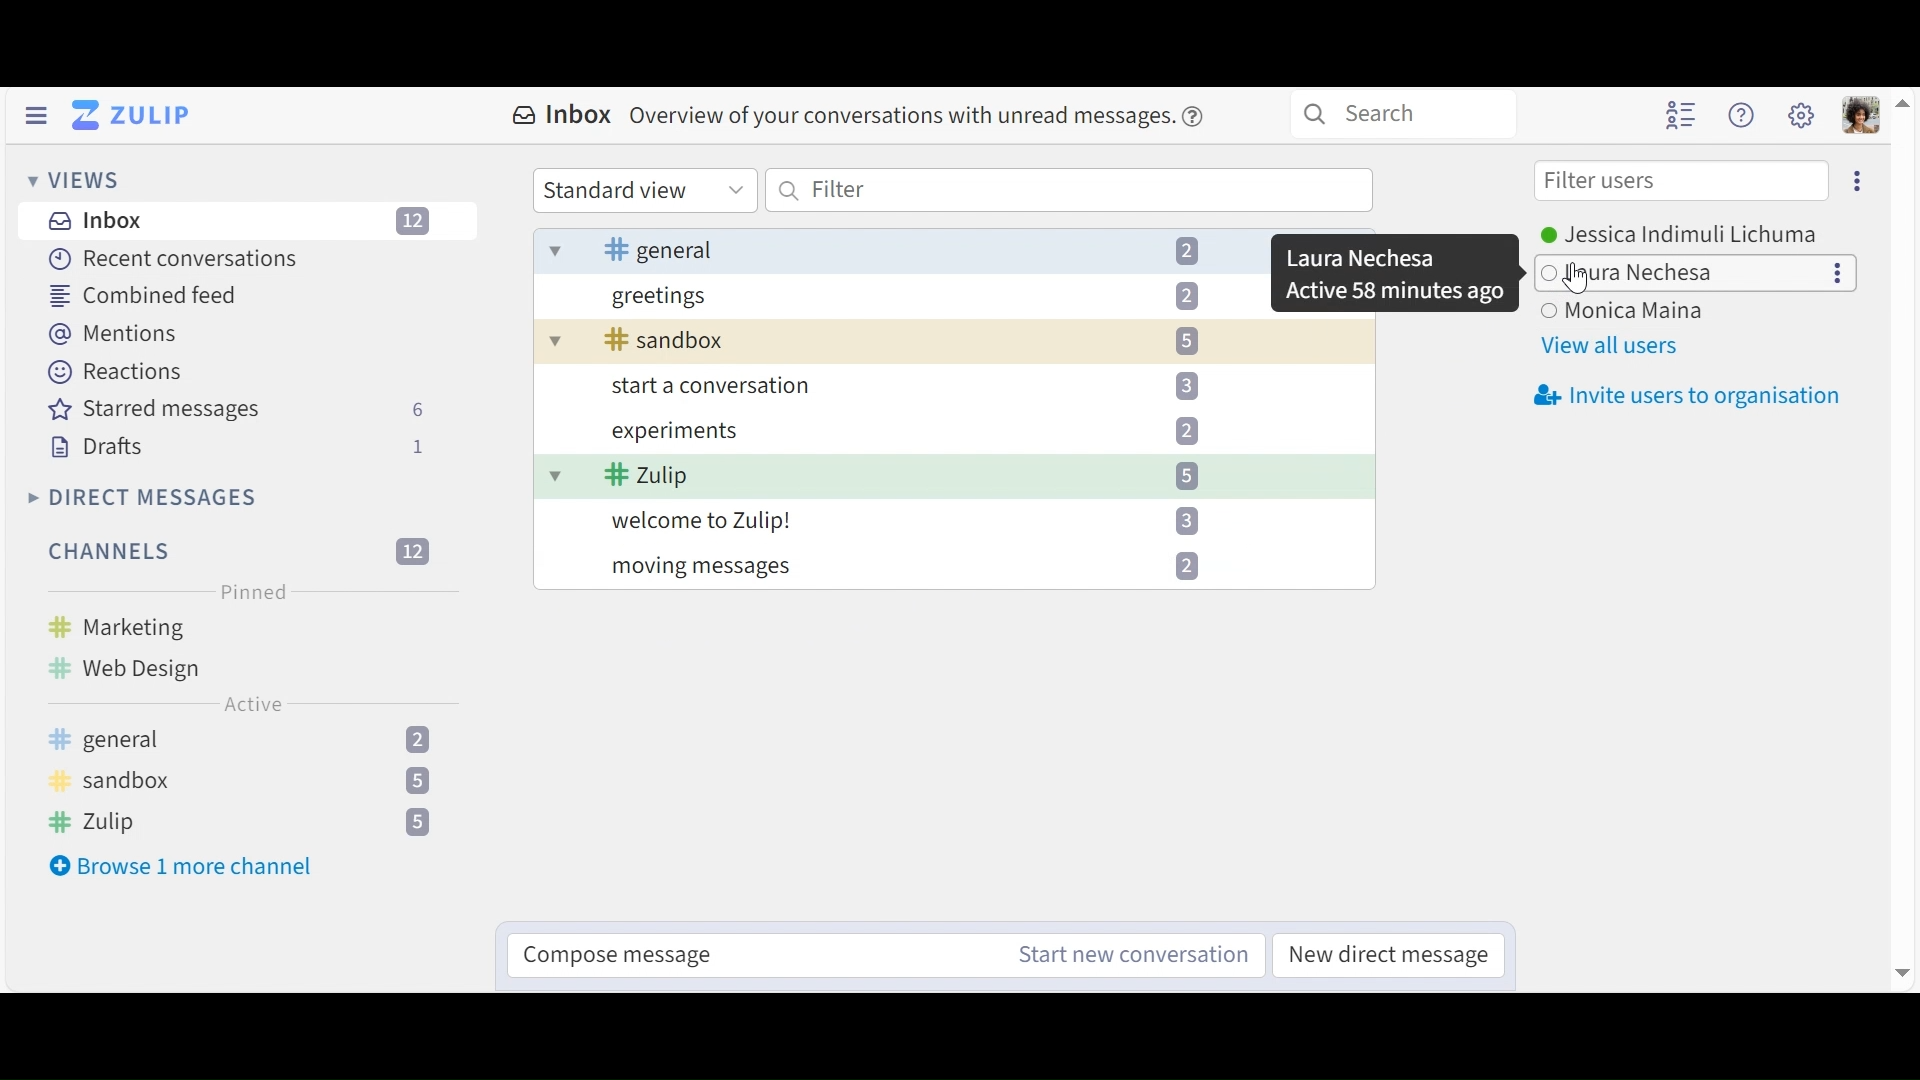 The height and width of the screenshot is (1080, 1920). Describe the element at coordinates (894, 341) in the screenshot. I see ` sandbox` at that location.